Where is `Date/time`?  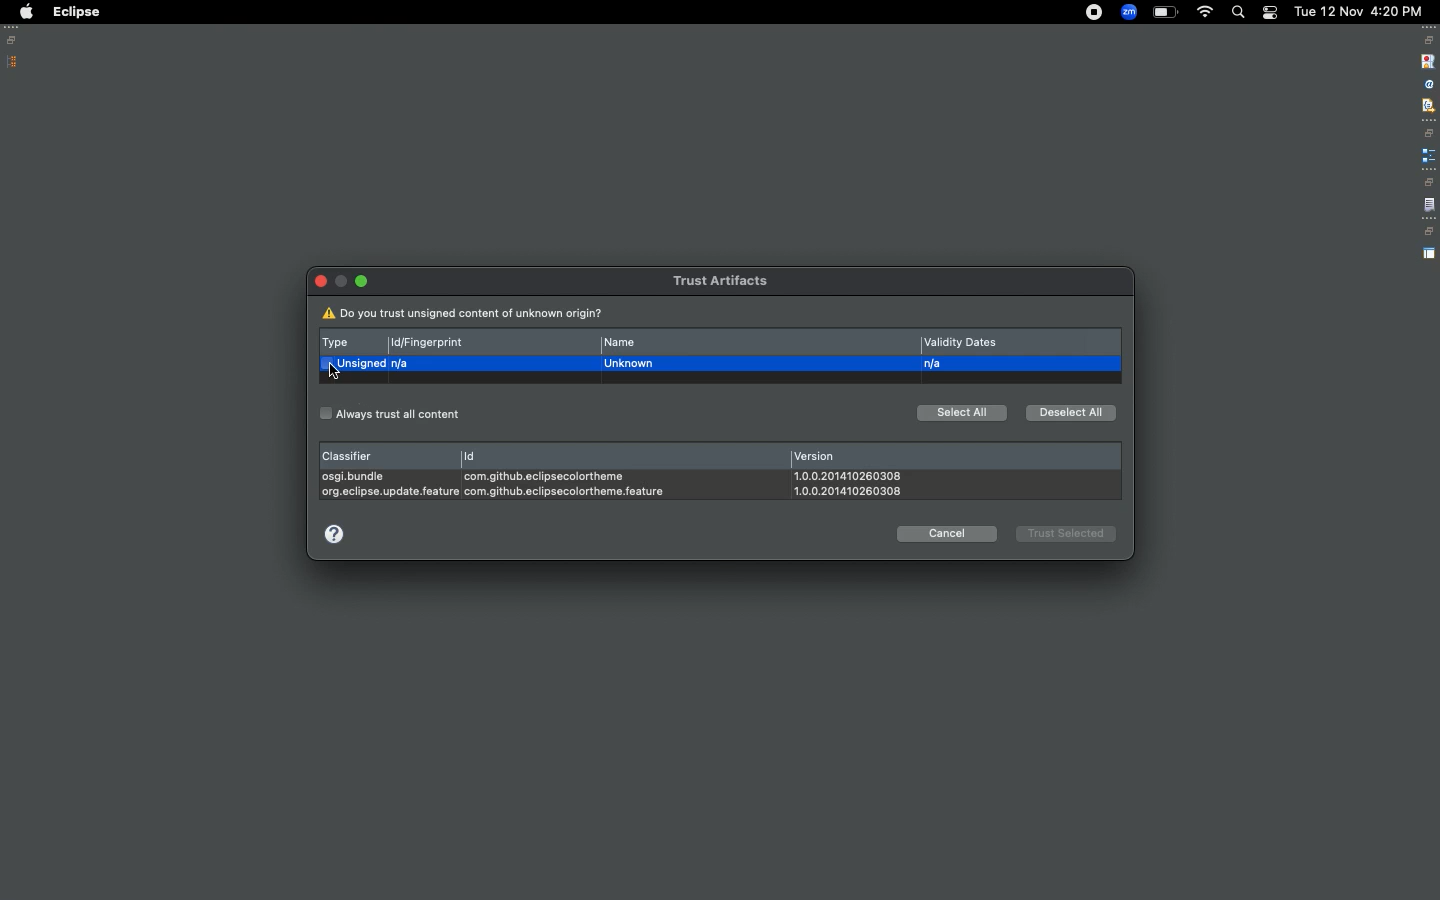 Date/time is located at coordinates (1360, 10).